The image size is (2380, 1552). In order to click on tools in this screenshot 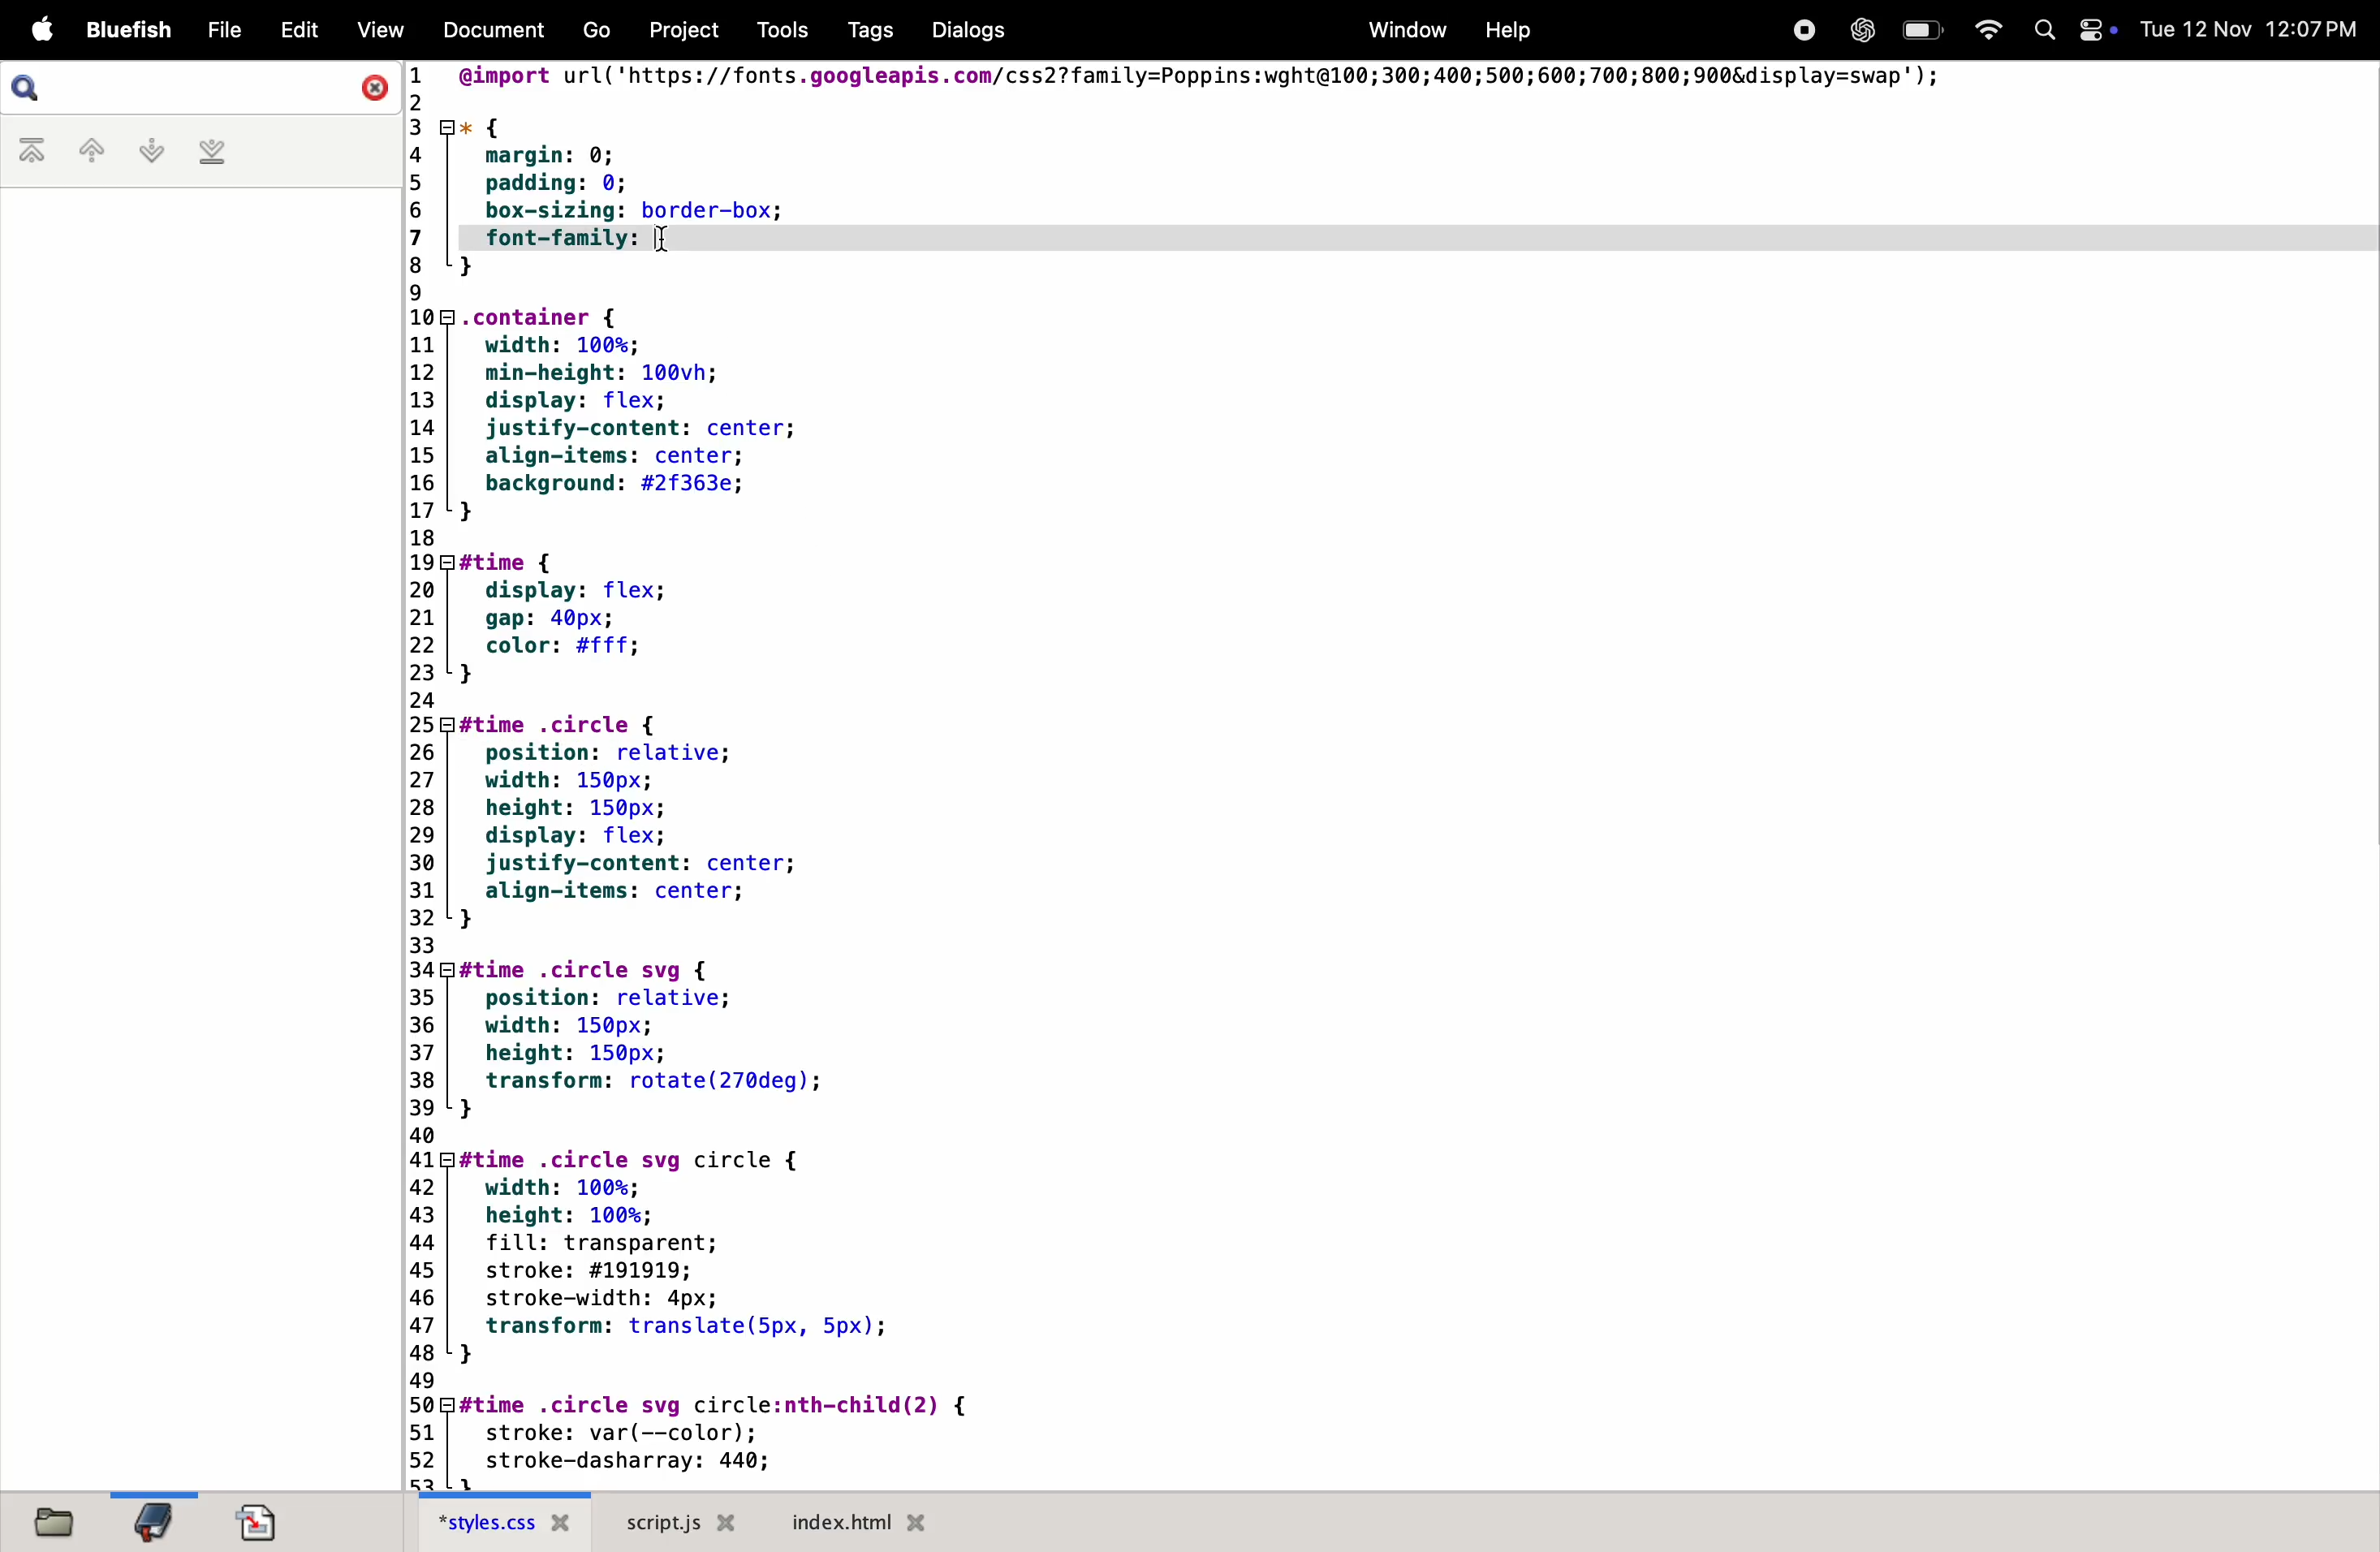, I will do `click(774, 30)`.